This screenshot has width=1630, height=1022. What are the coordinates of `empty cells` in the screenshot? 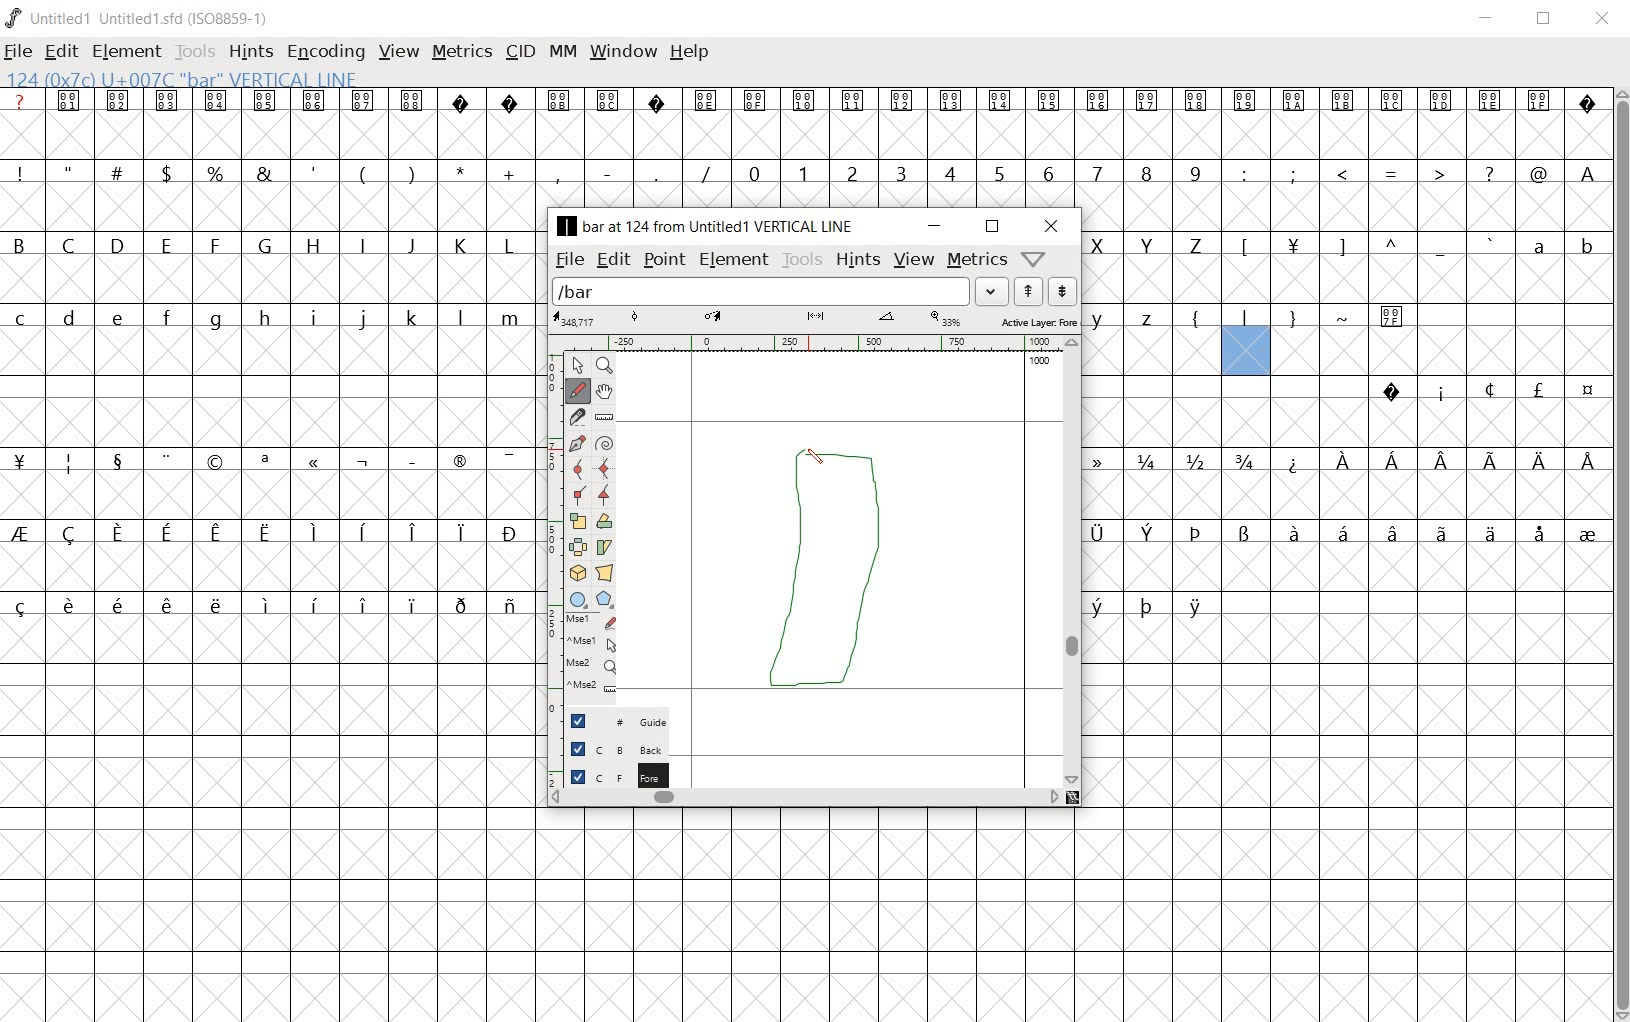 It's located at (1347, 424).